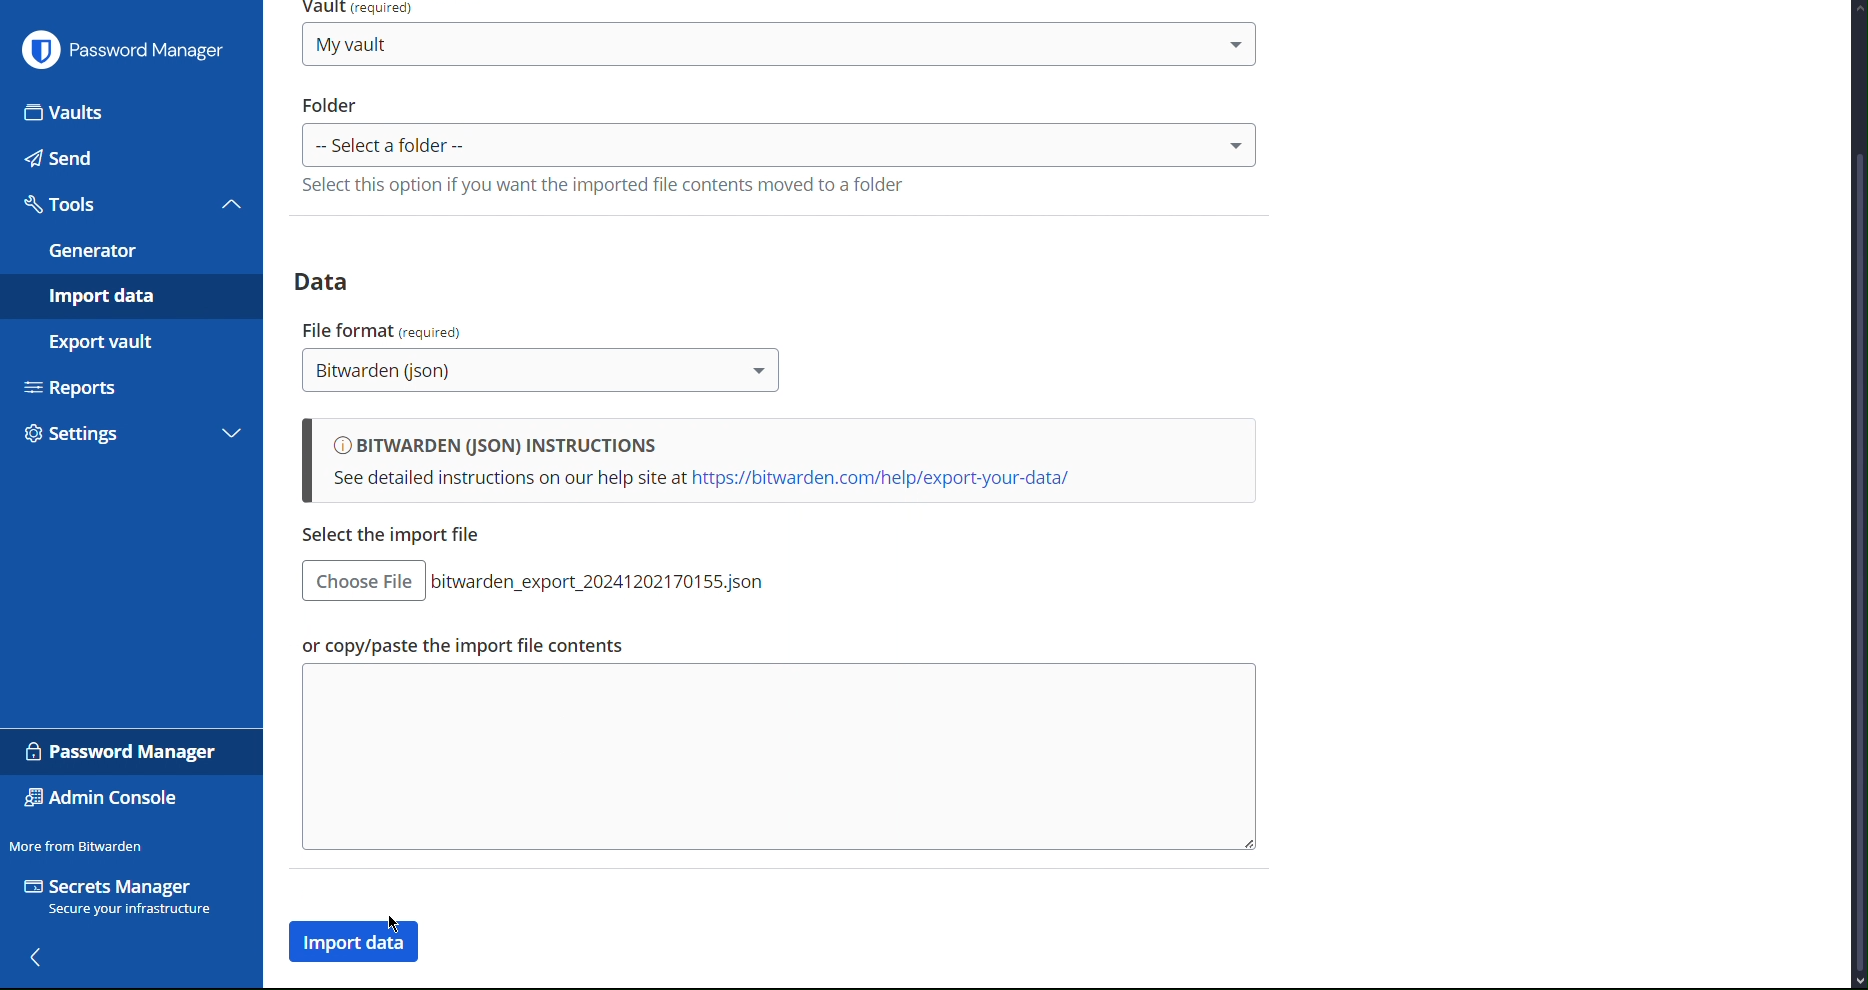  Describe the element at coordinates (397, 926) in the screenshot. I see `Cursor` at that location.